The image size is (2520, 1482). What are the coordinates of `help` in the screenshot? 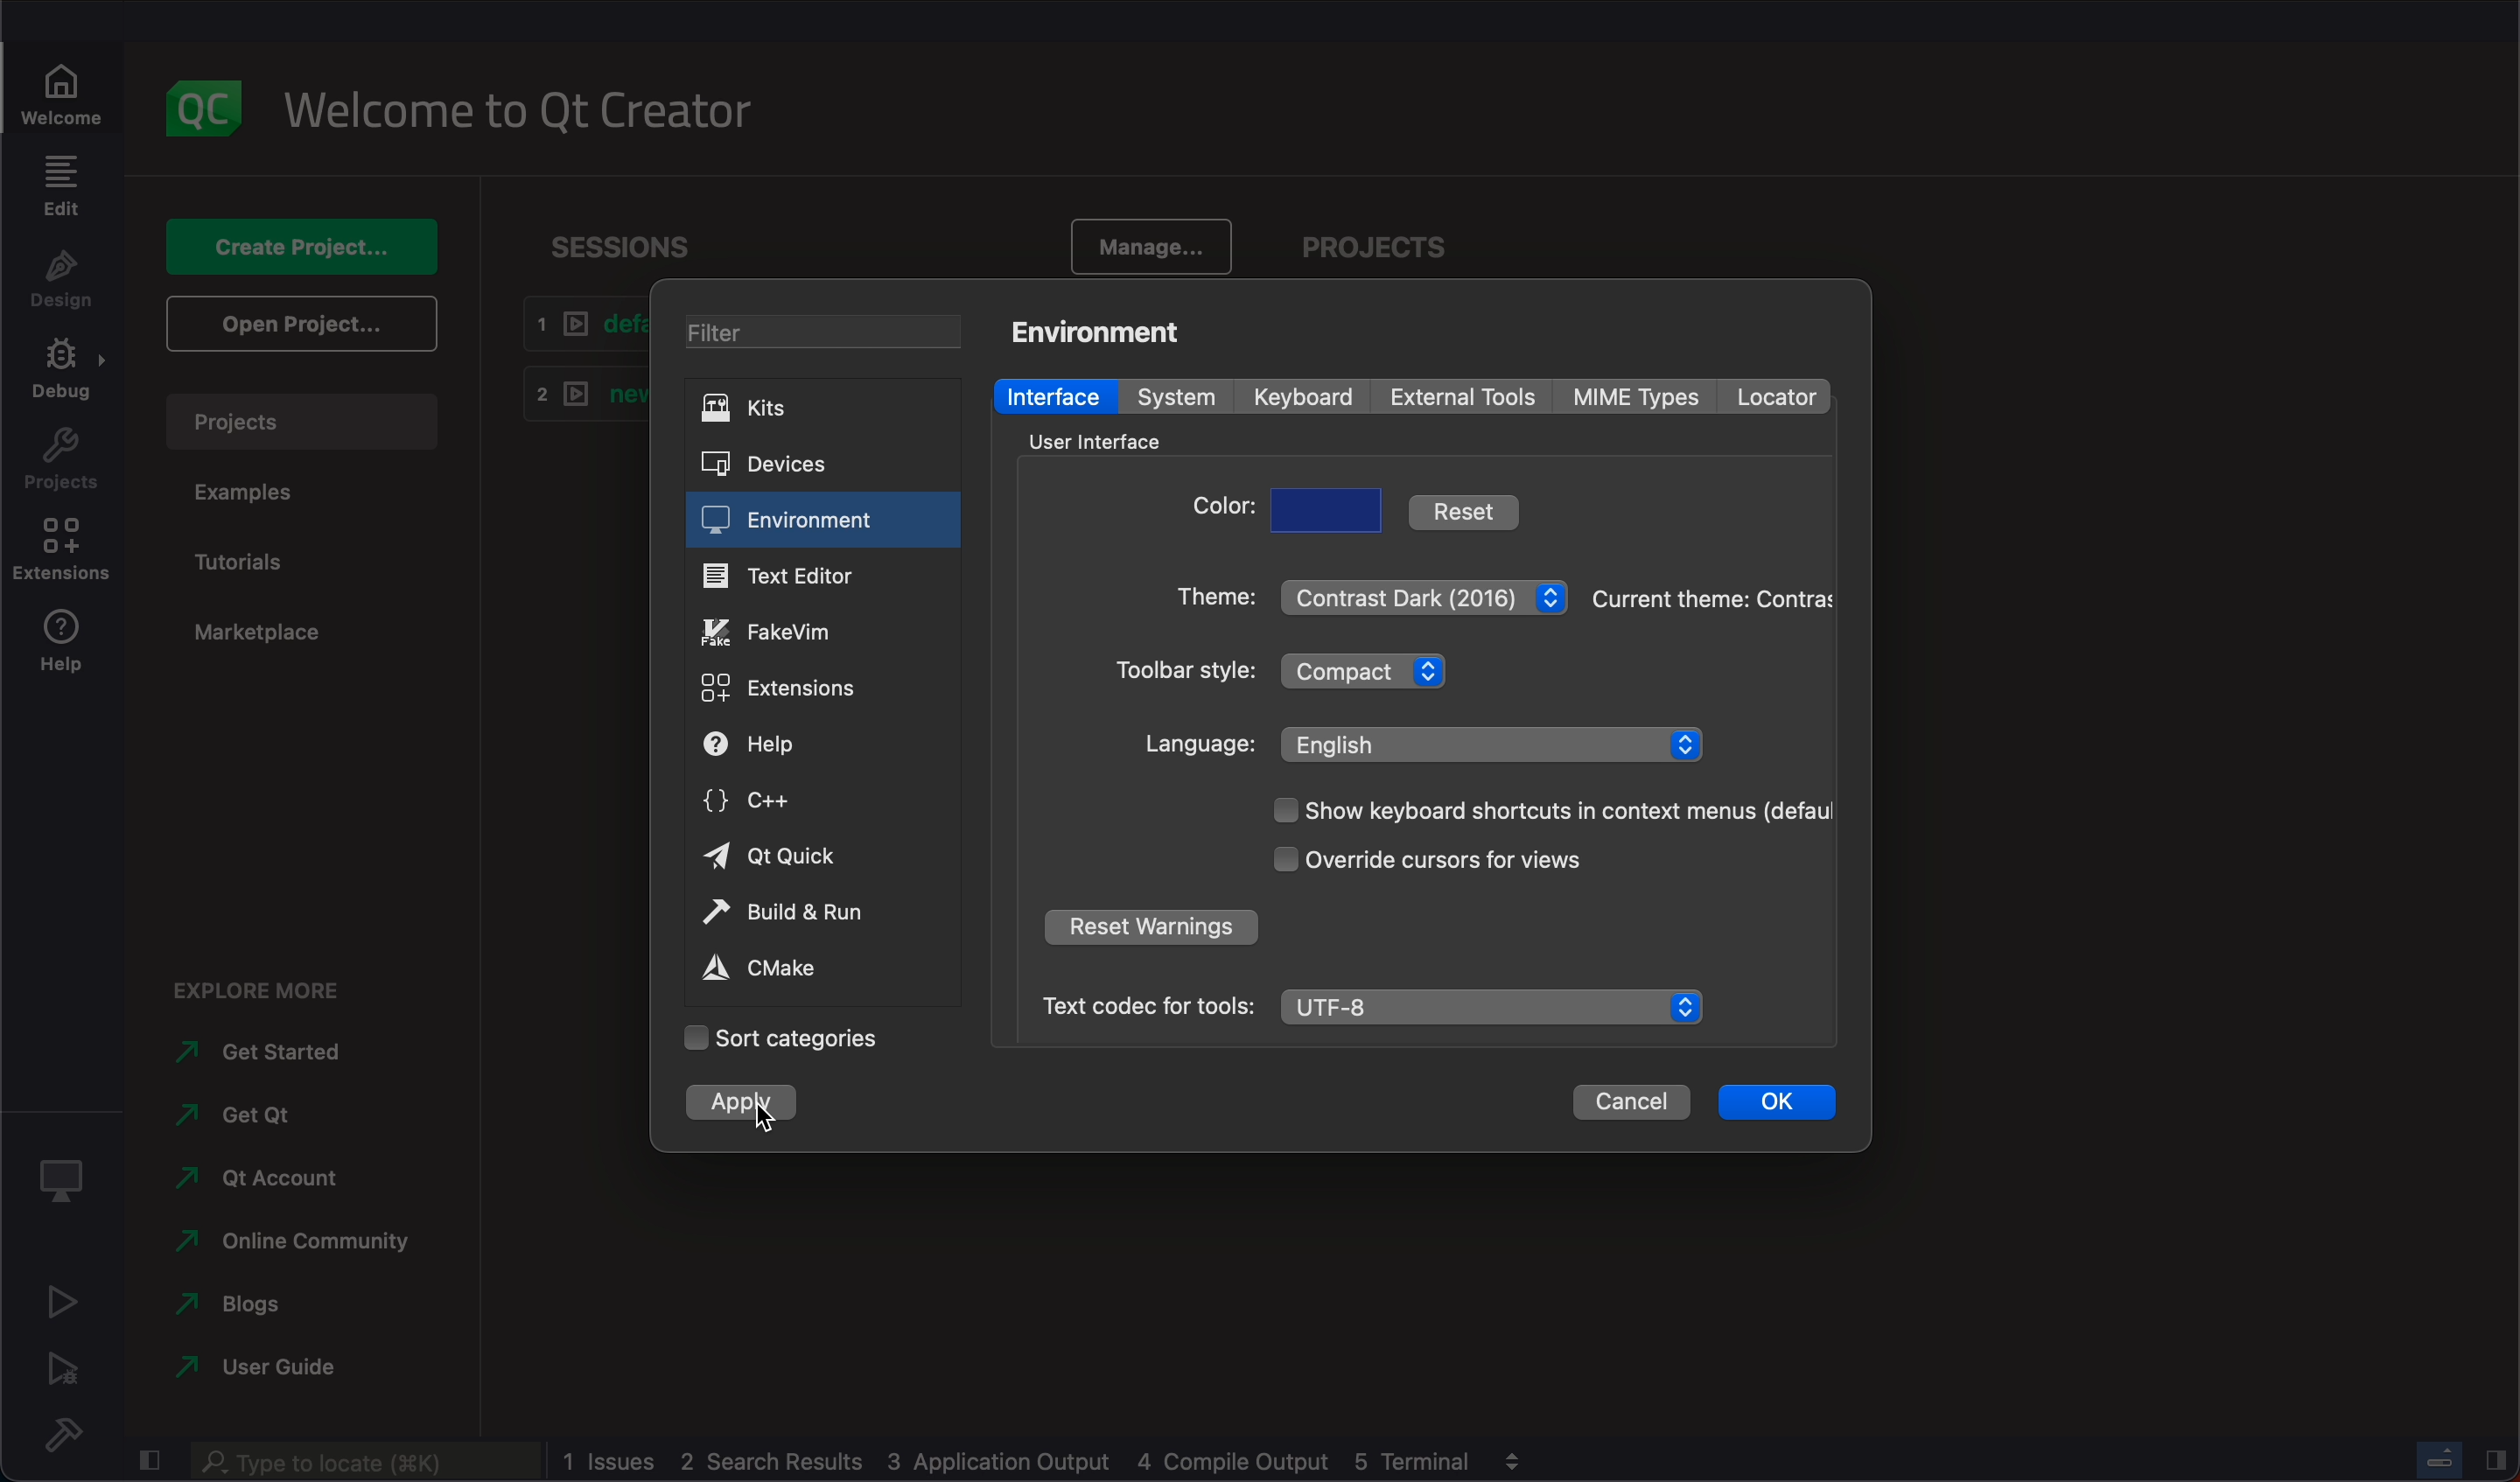 It's located at (824, 741).